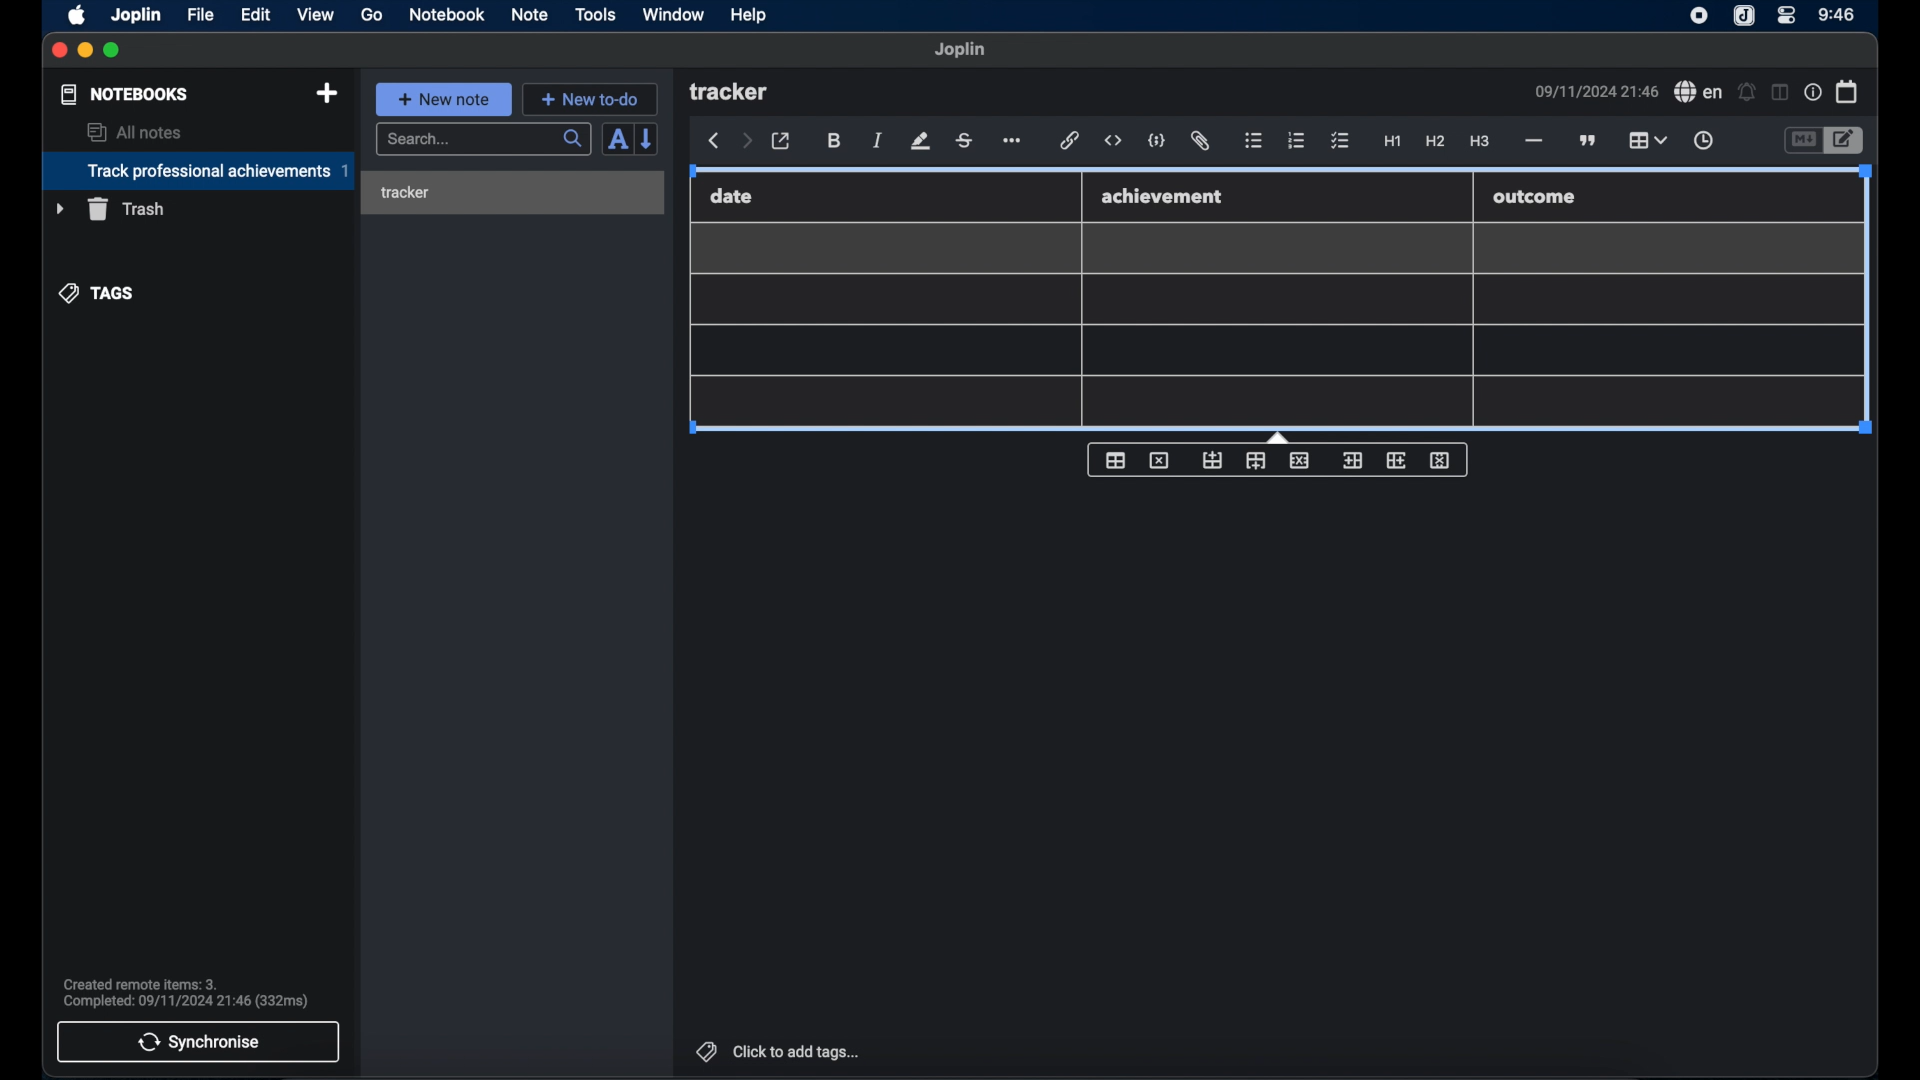 The height and width of the screenshot is (1080, 1920). I want to click on delet table, so click(1159, 459).